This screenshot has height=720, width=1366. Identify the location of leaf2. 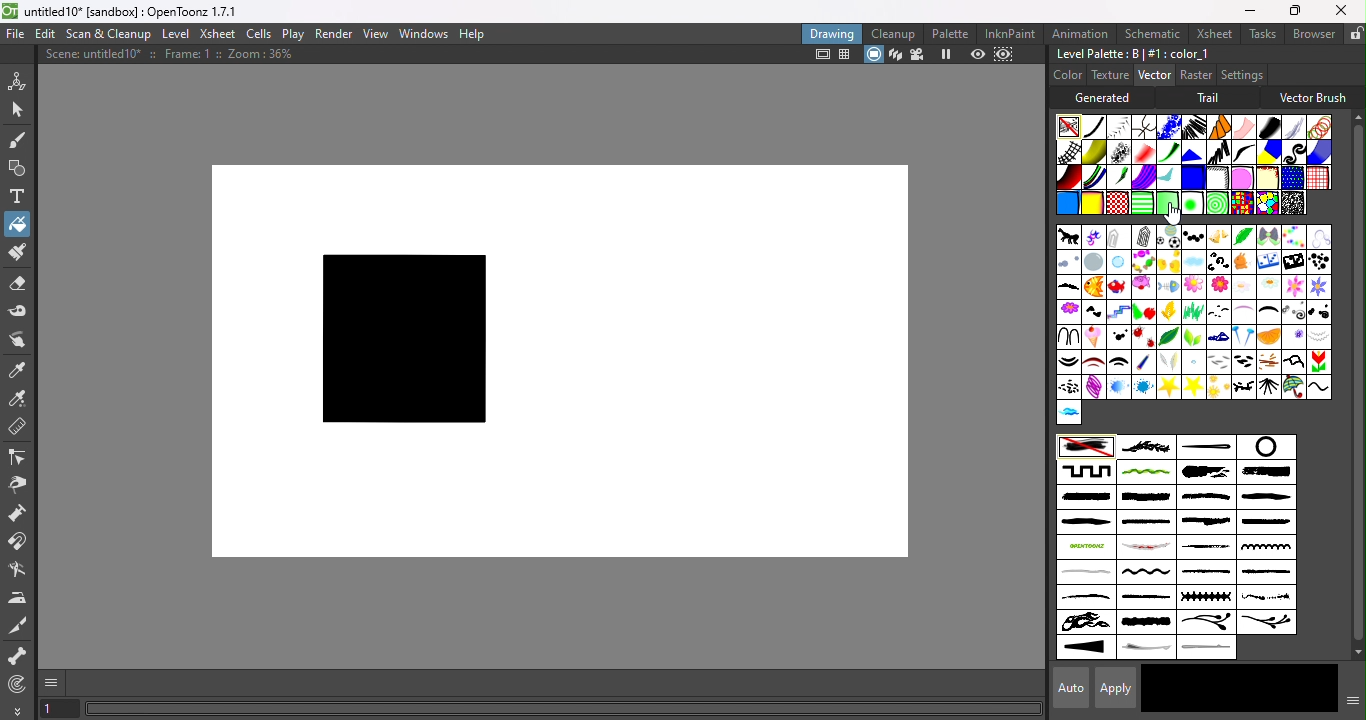
(1194, 337).